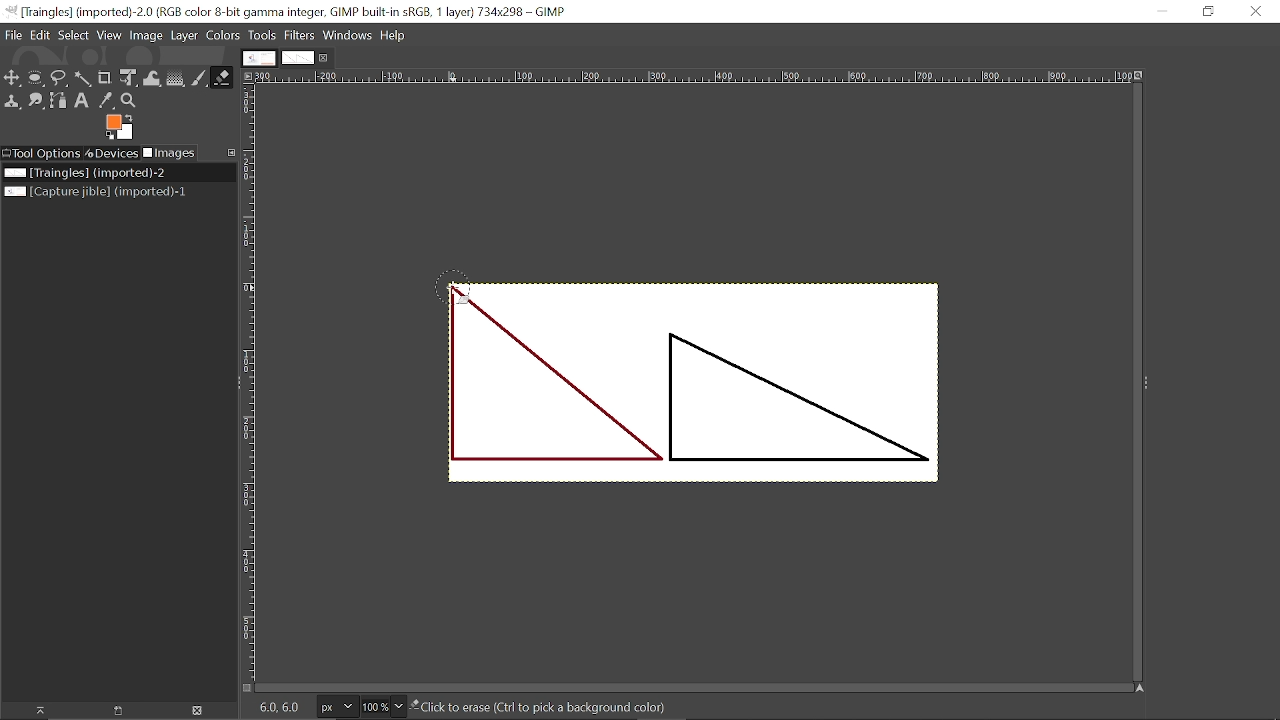 The image size is (1280, 720). What do you see at coordinates (196, 712) in the screenshot?
I see `Delete image` at bounding box center [196, 712].